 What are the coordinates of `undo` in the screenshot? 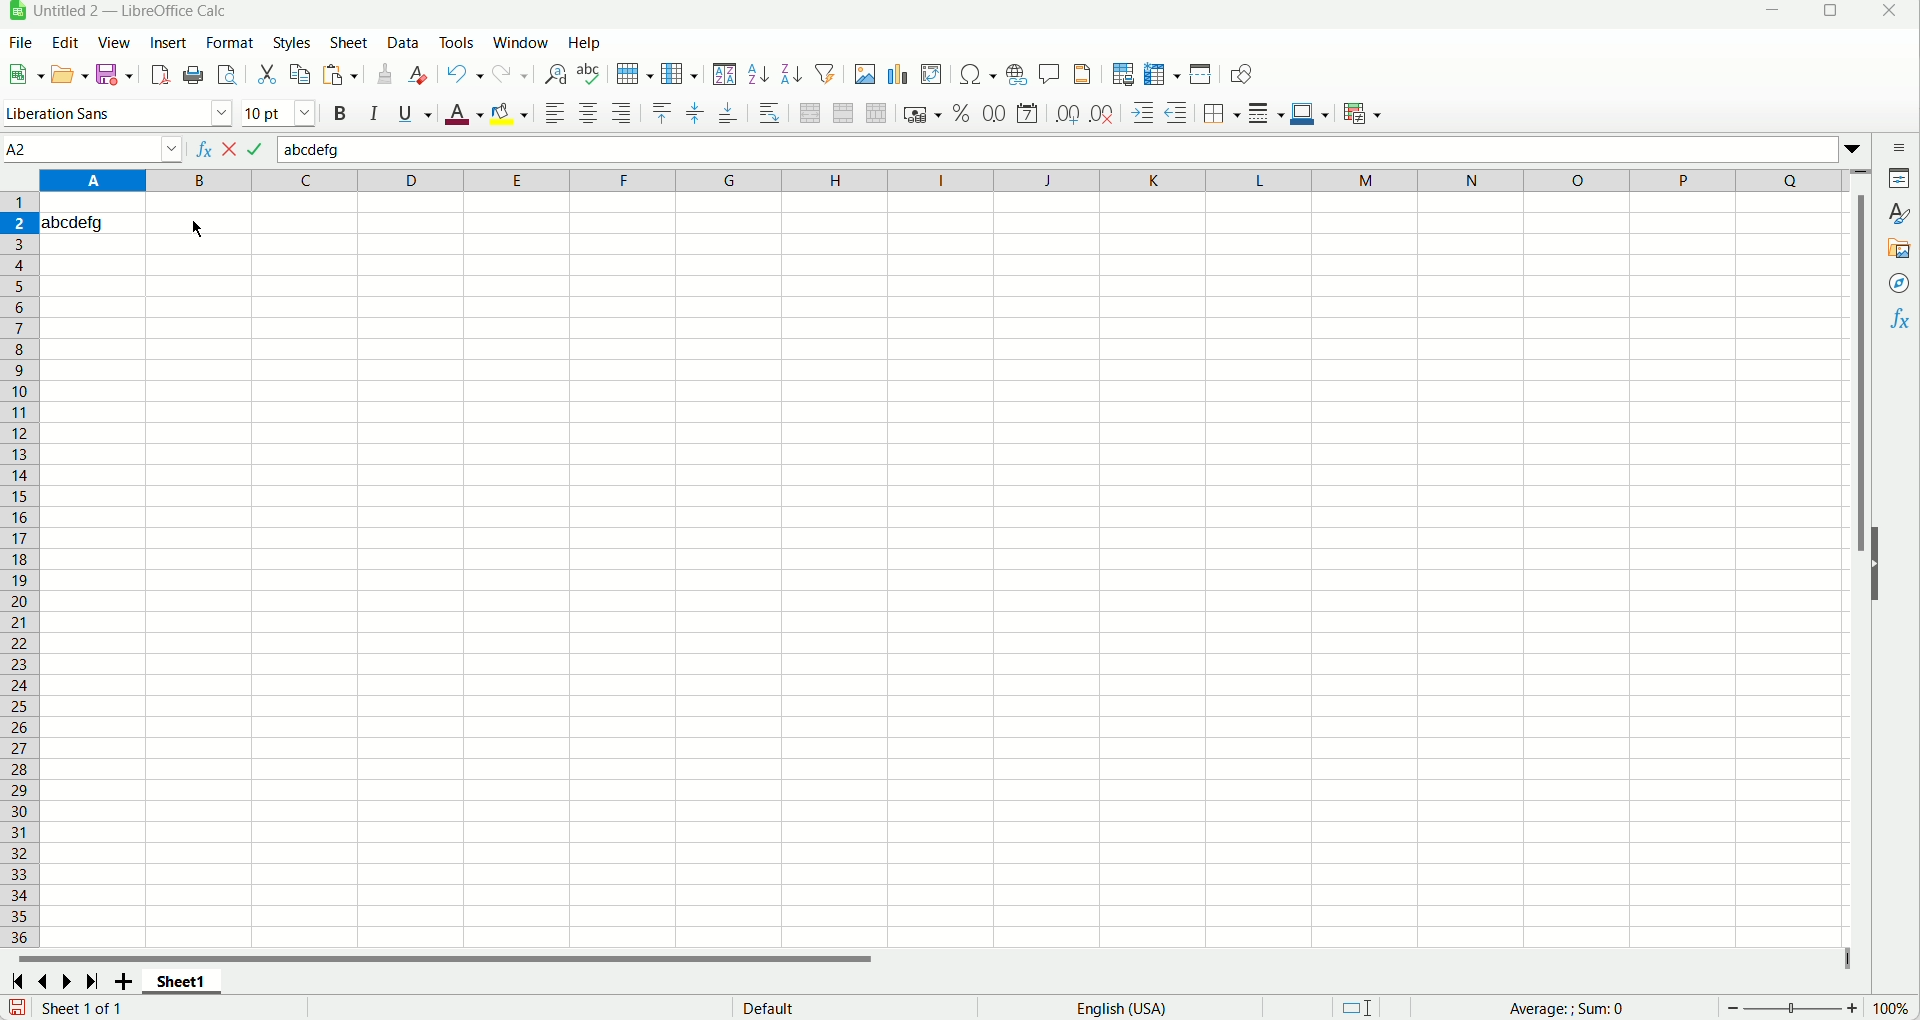 It's located at (465, 75).